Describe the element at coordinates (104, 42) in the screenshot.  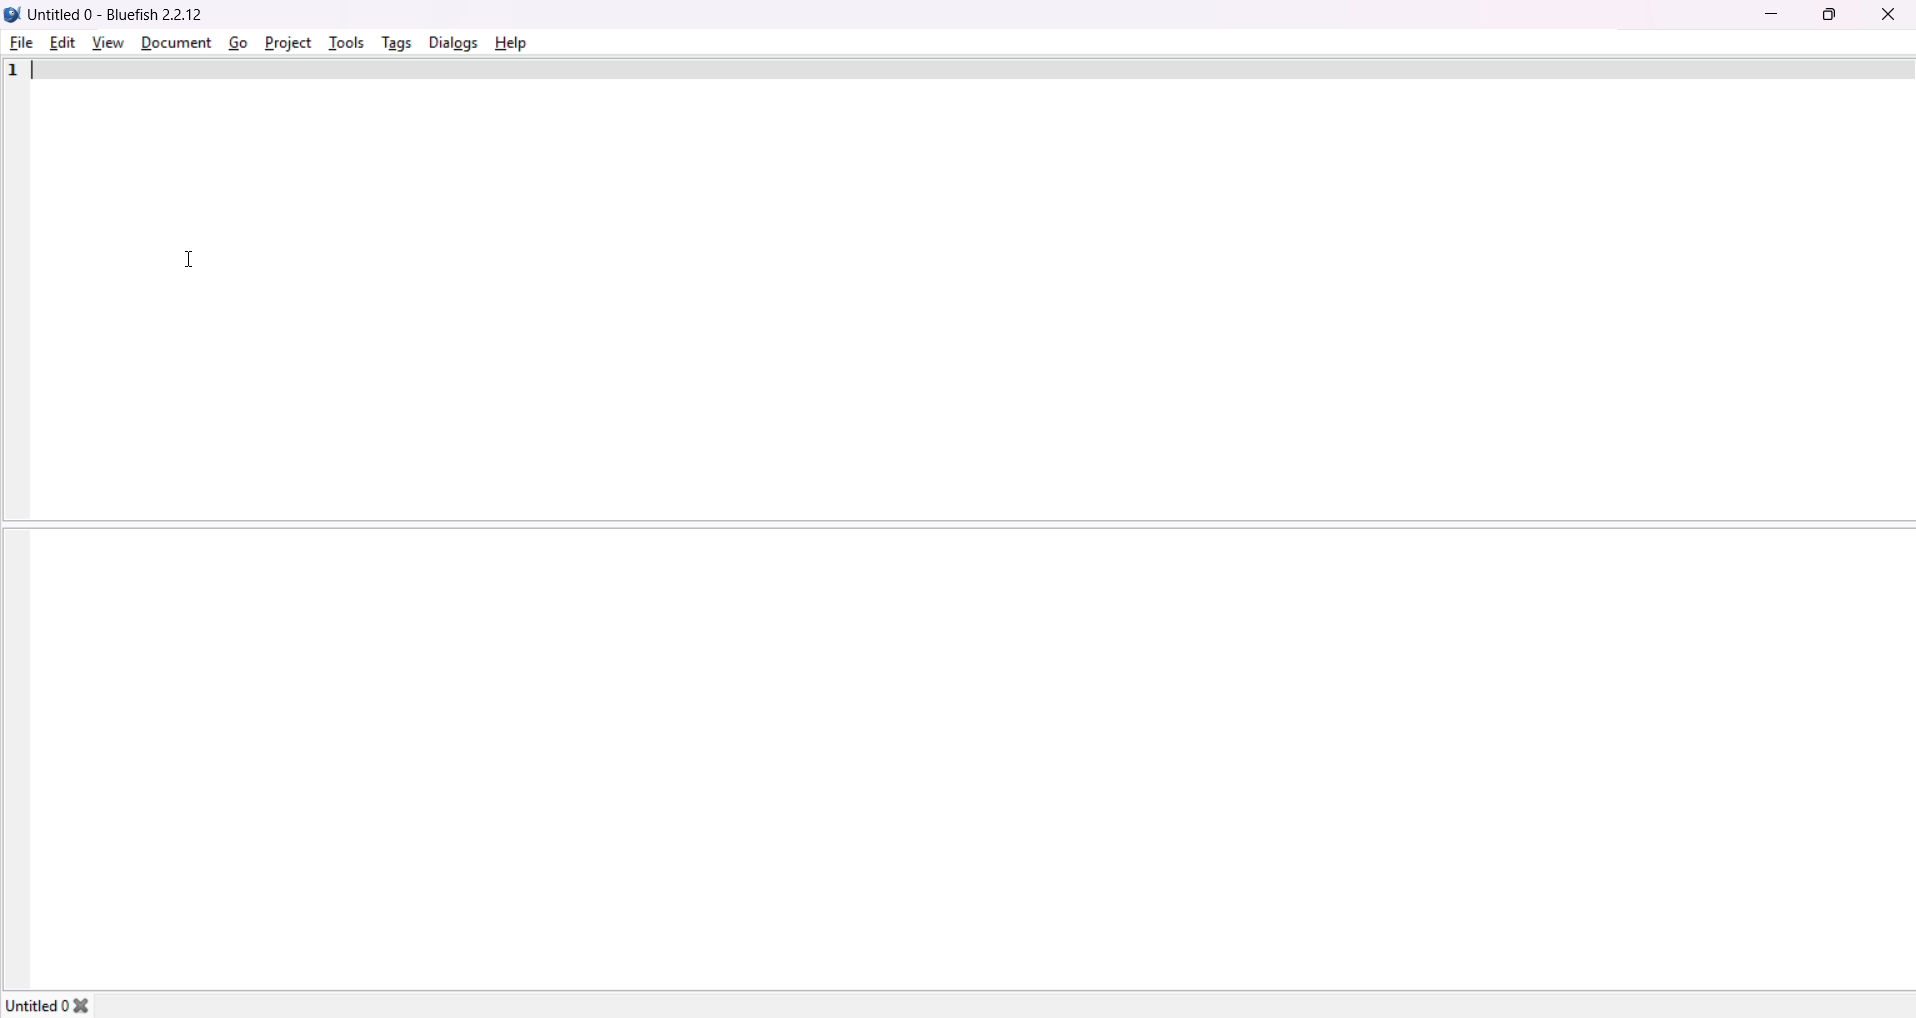
I see `view` at that location.